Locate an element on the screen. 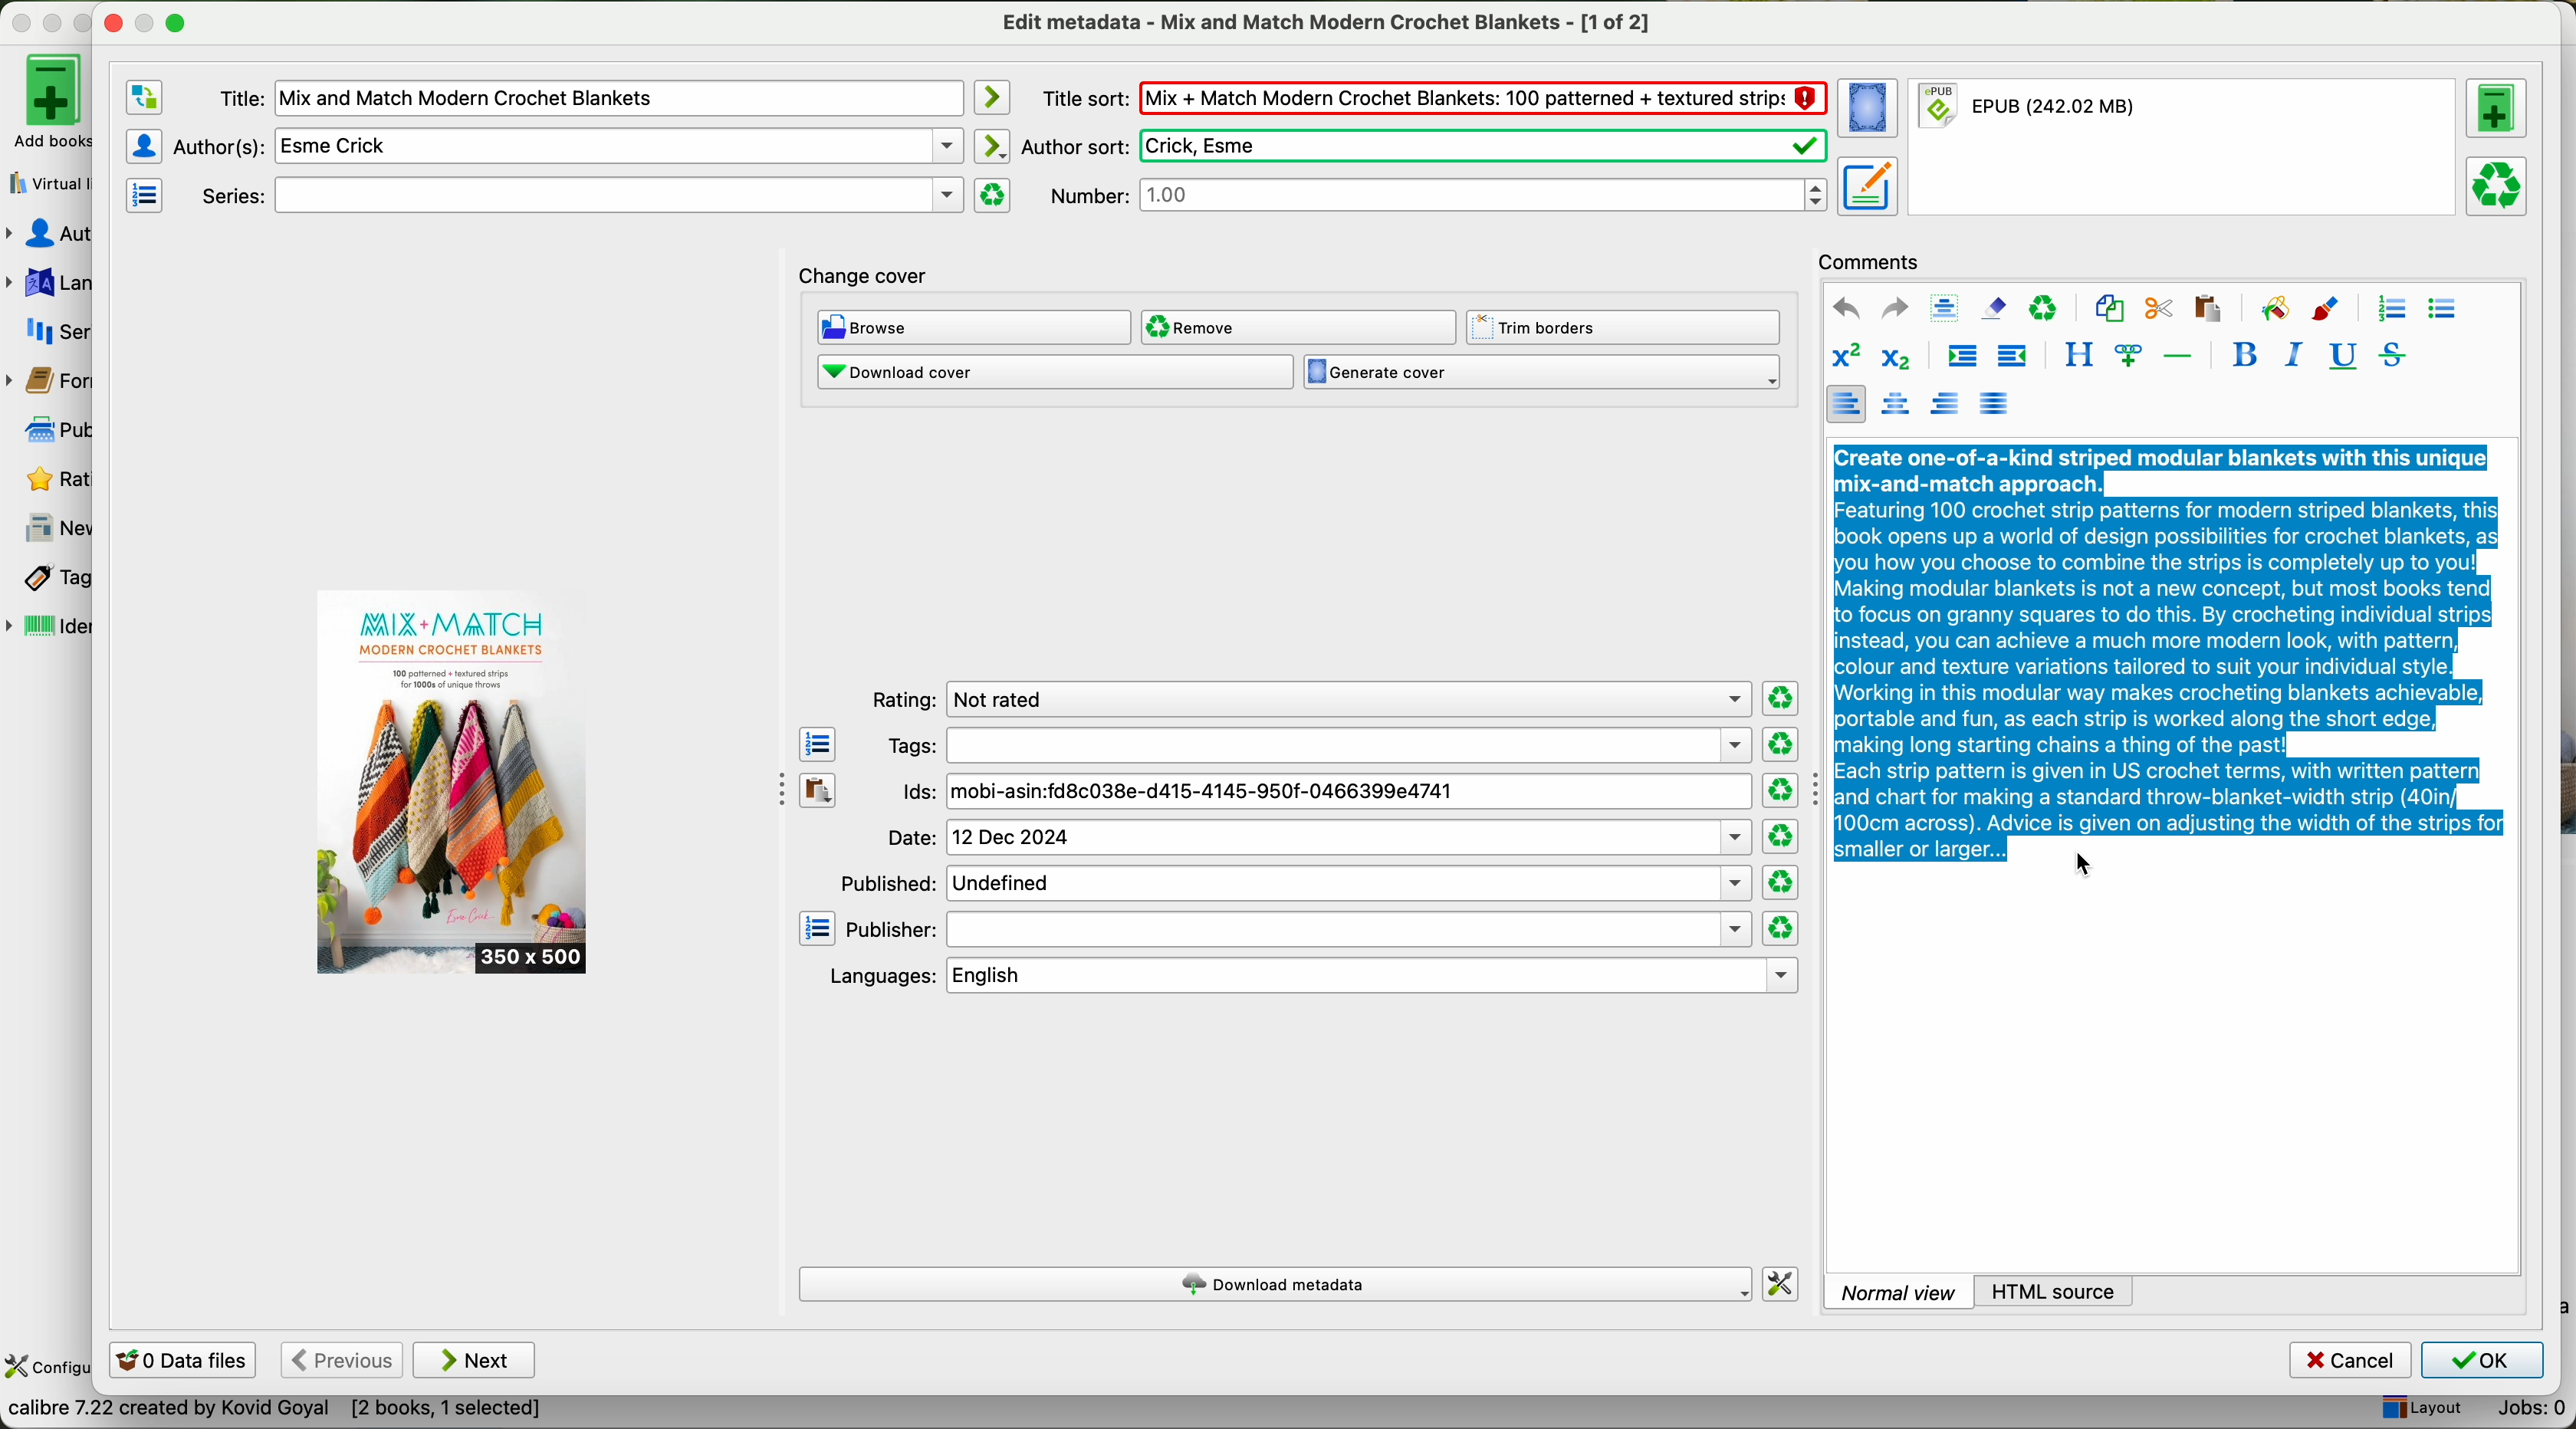 This screenshot has width=2576, height=1429. generate cover is located at coordinates (1542, 373).